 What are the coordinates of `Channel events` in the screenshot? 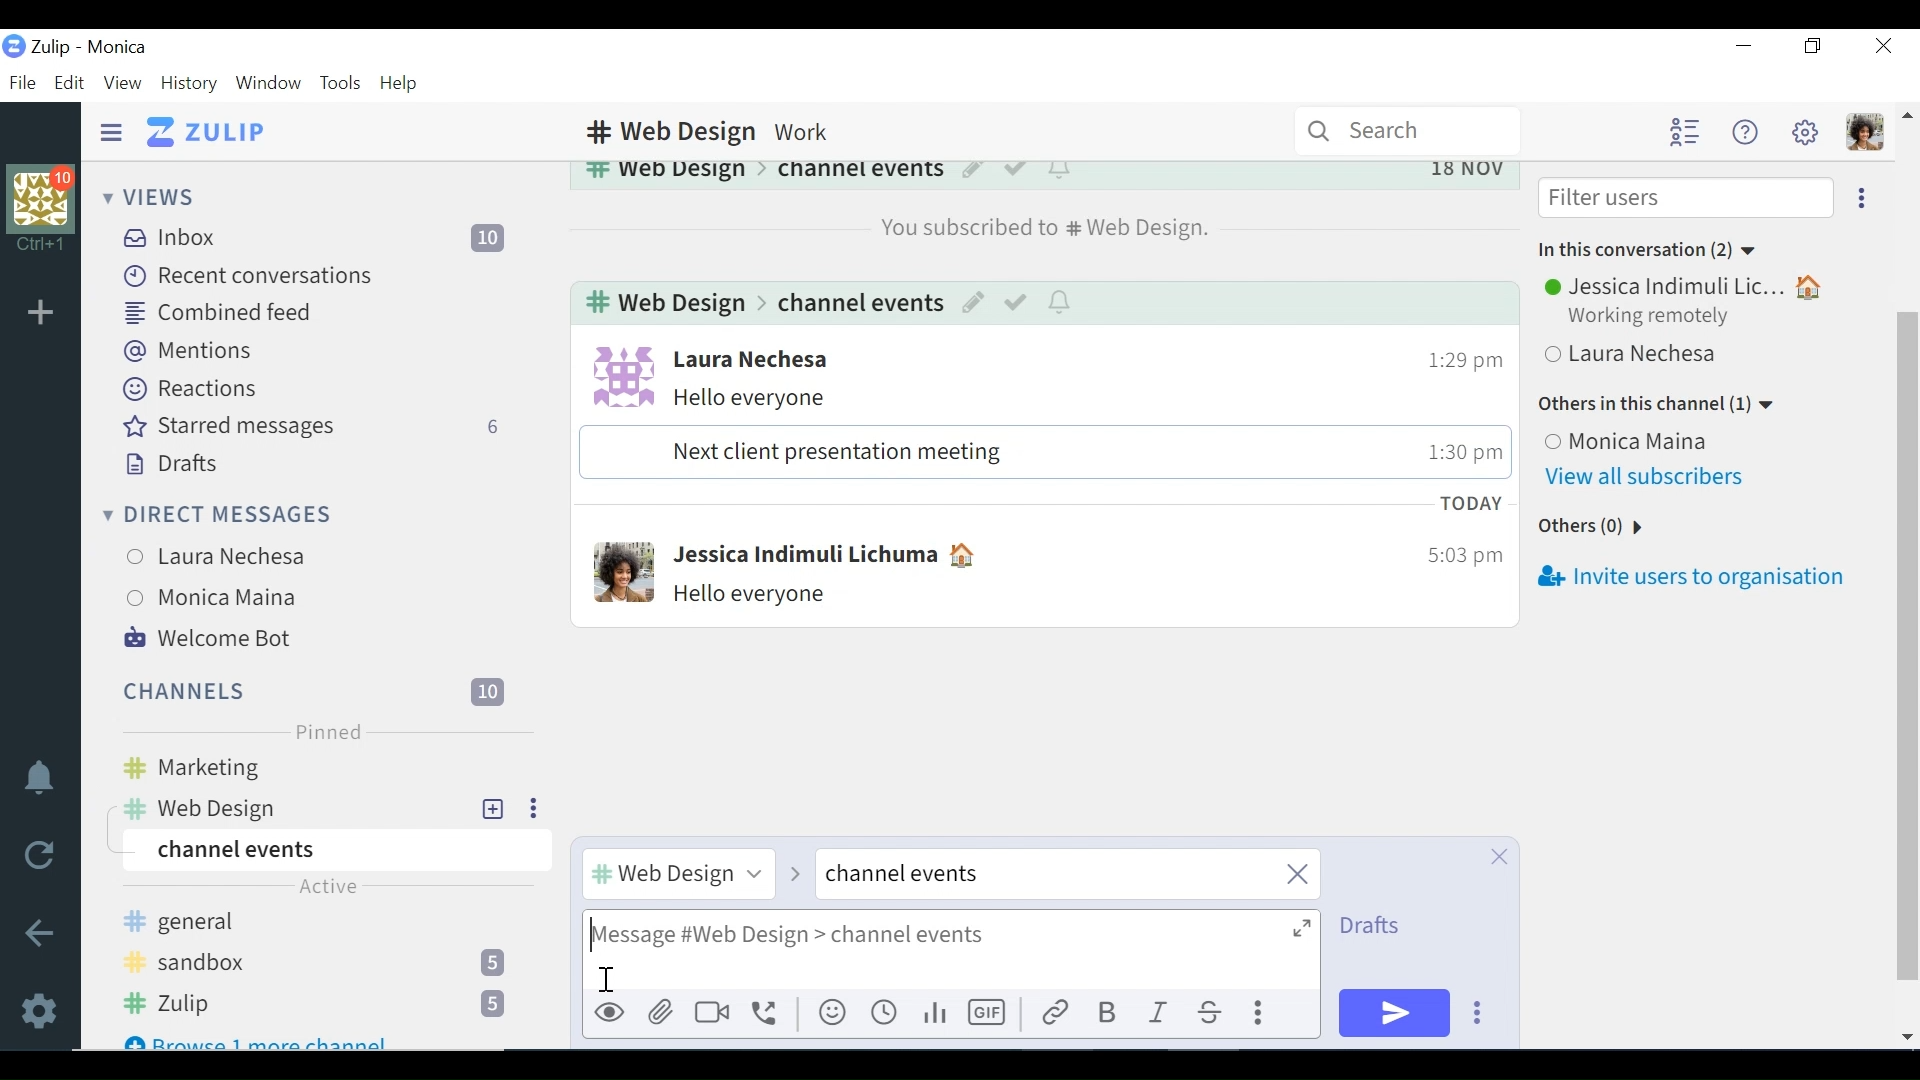 It's located at (857, 171).